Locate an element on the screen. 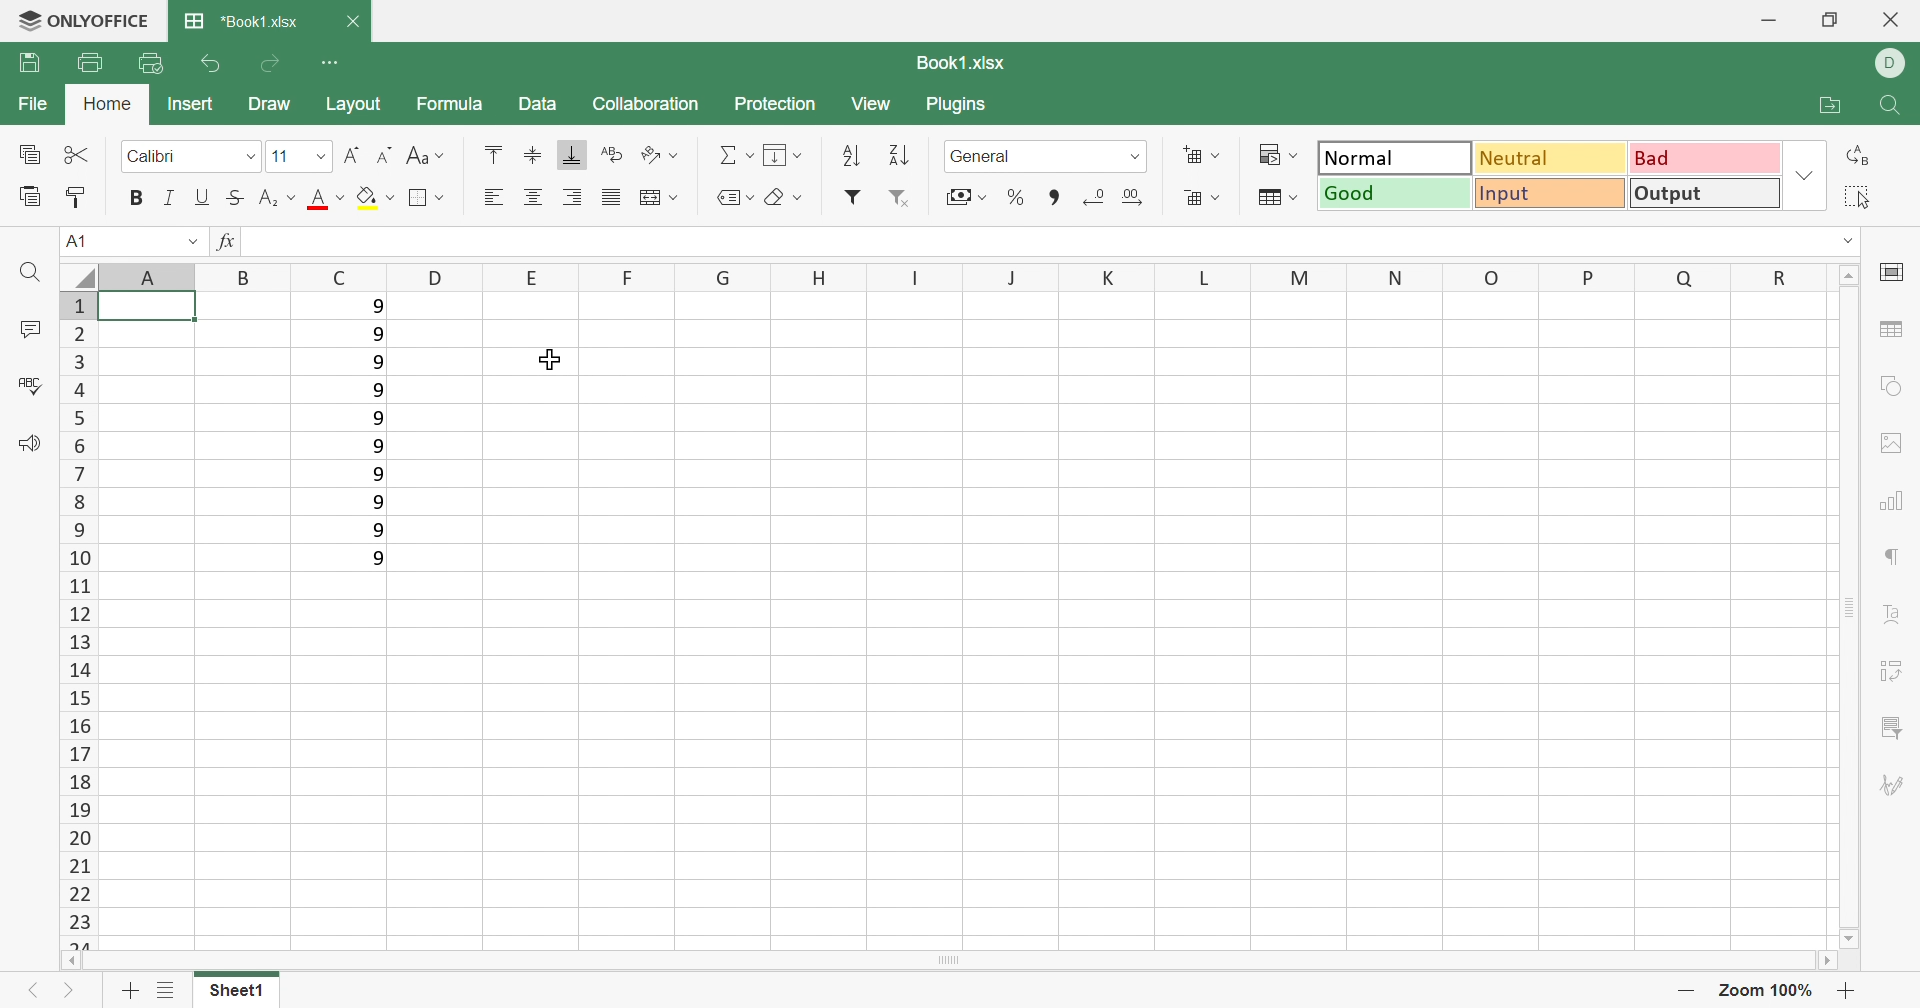 The height and width of the screenshot is (1008, 1920). Check Spelling is located at coordinates (28, 382).